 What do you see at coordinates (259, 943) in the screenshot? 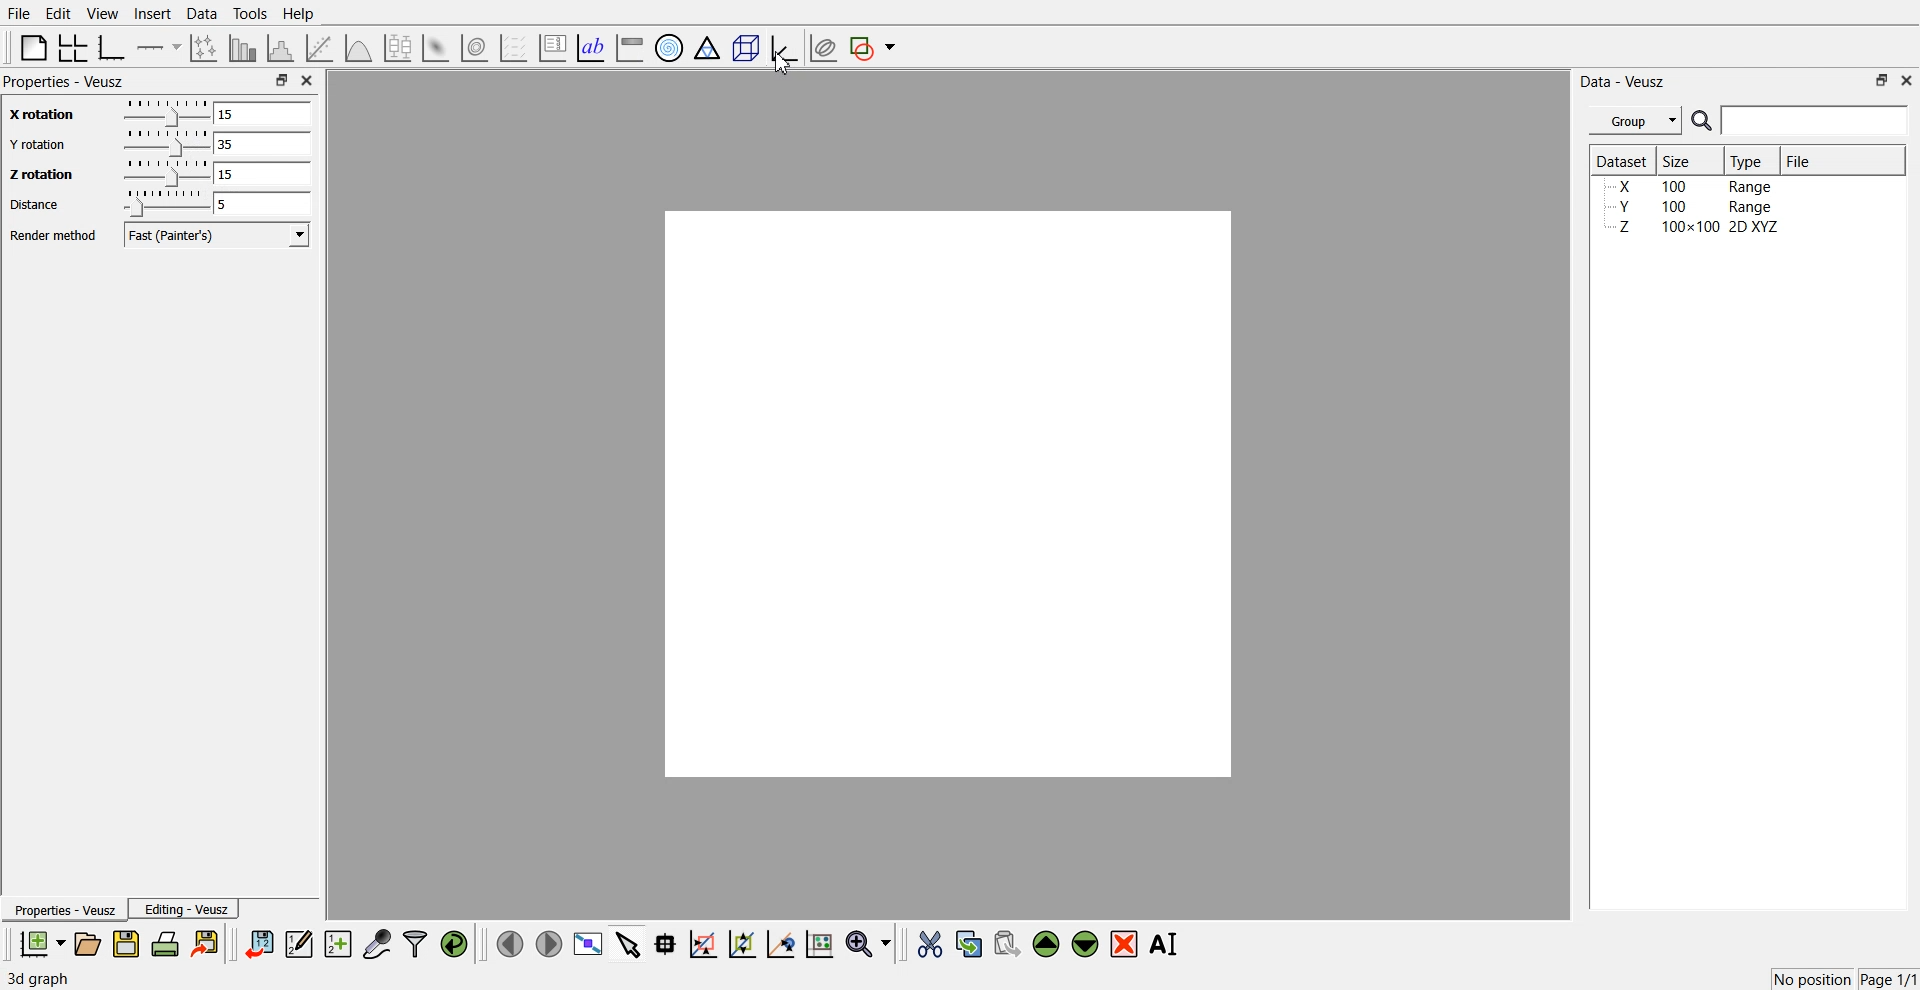
I see `Import dataset from veusz` at bounding box center [259, 943].